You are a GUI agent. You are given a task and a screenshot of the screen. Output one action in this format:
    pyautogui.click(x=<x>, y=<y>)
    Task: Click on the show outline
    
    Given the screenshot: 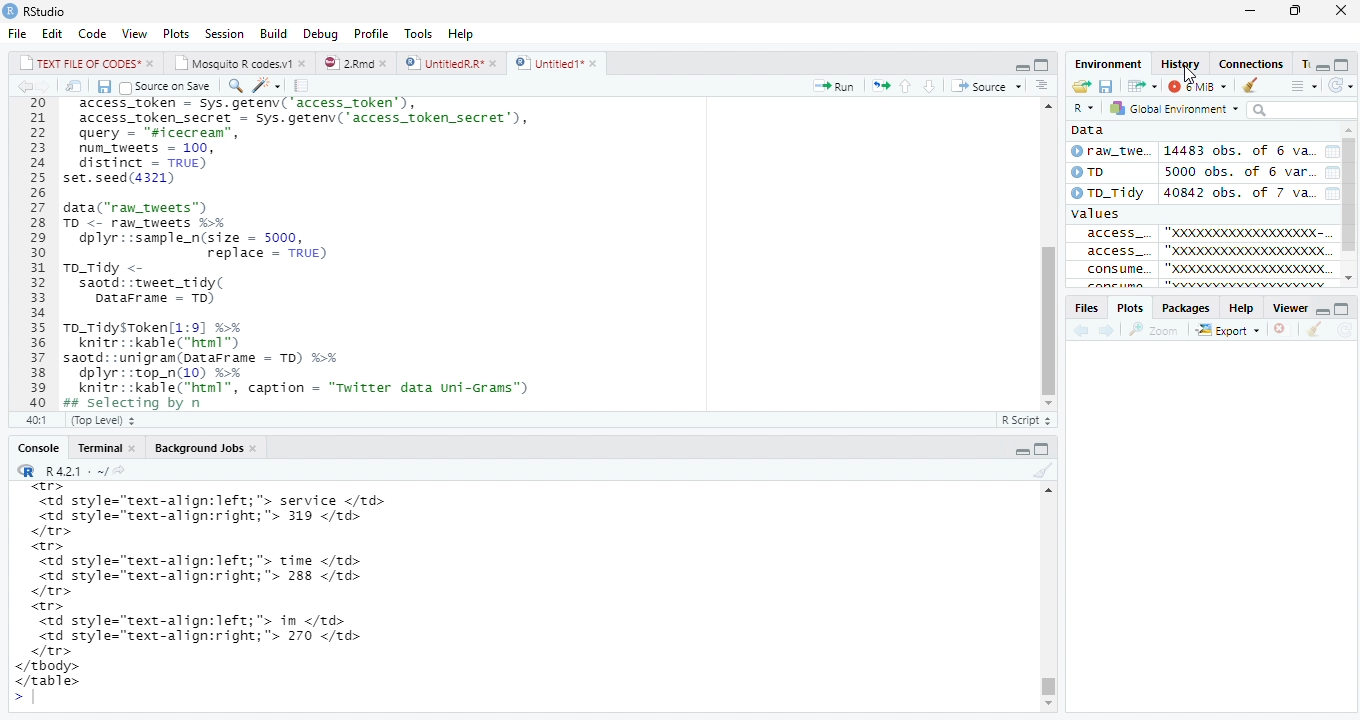 What is the action you would take?
    pyautogui.click(x=1301, y=85)
    